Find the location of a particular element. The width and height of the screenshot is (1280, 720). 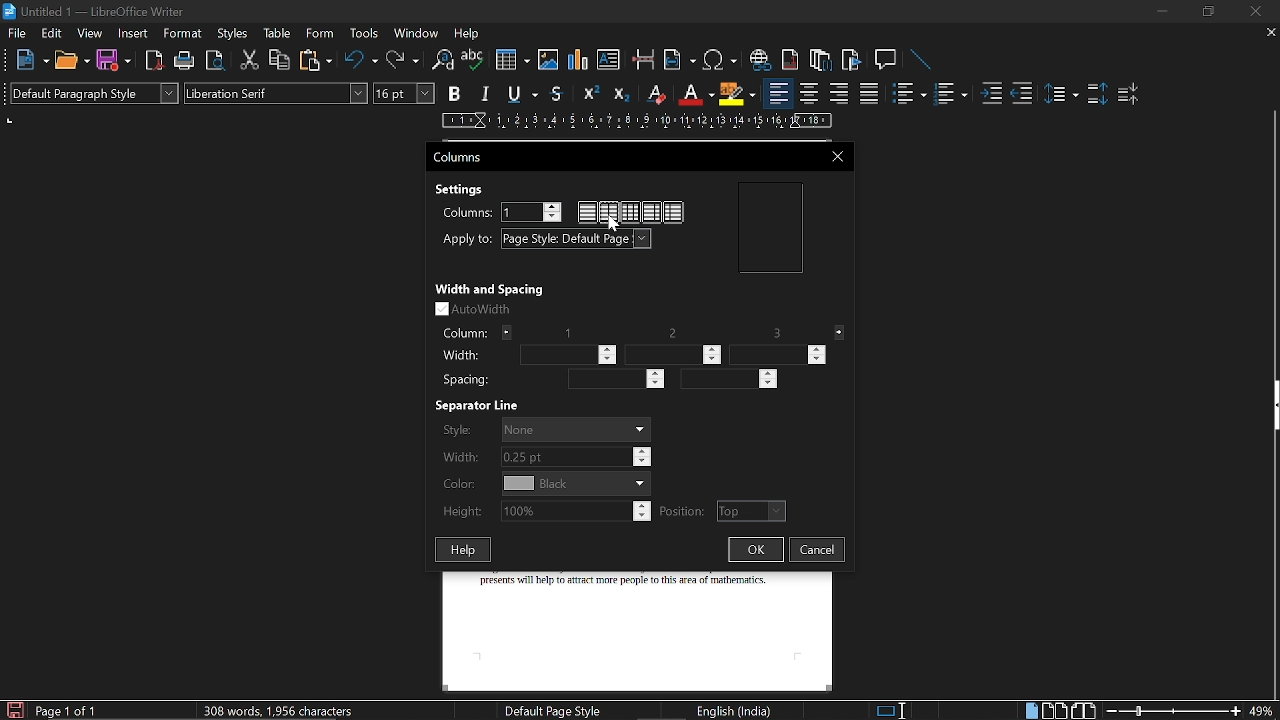

CLose tab is located at coordinates (1270, 32).